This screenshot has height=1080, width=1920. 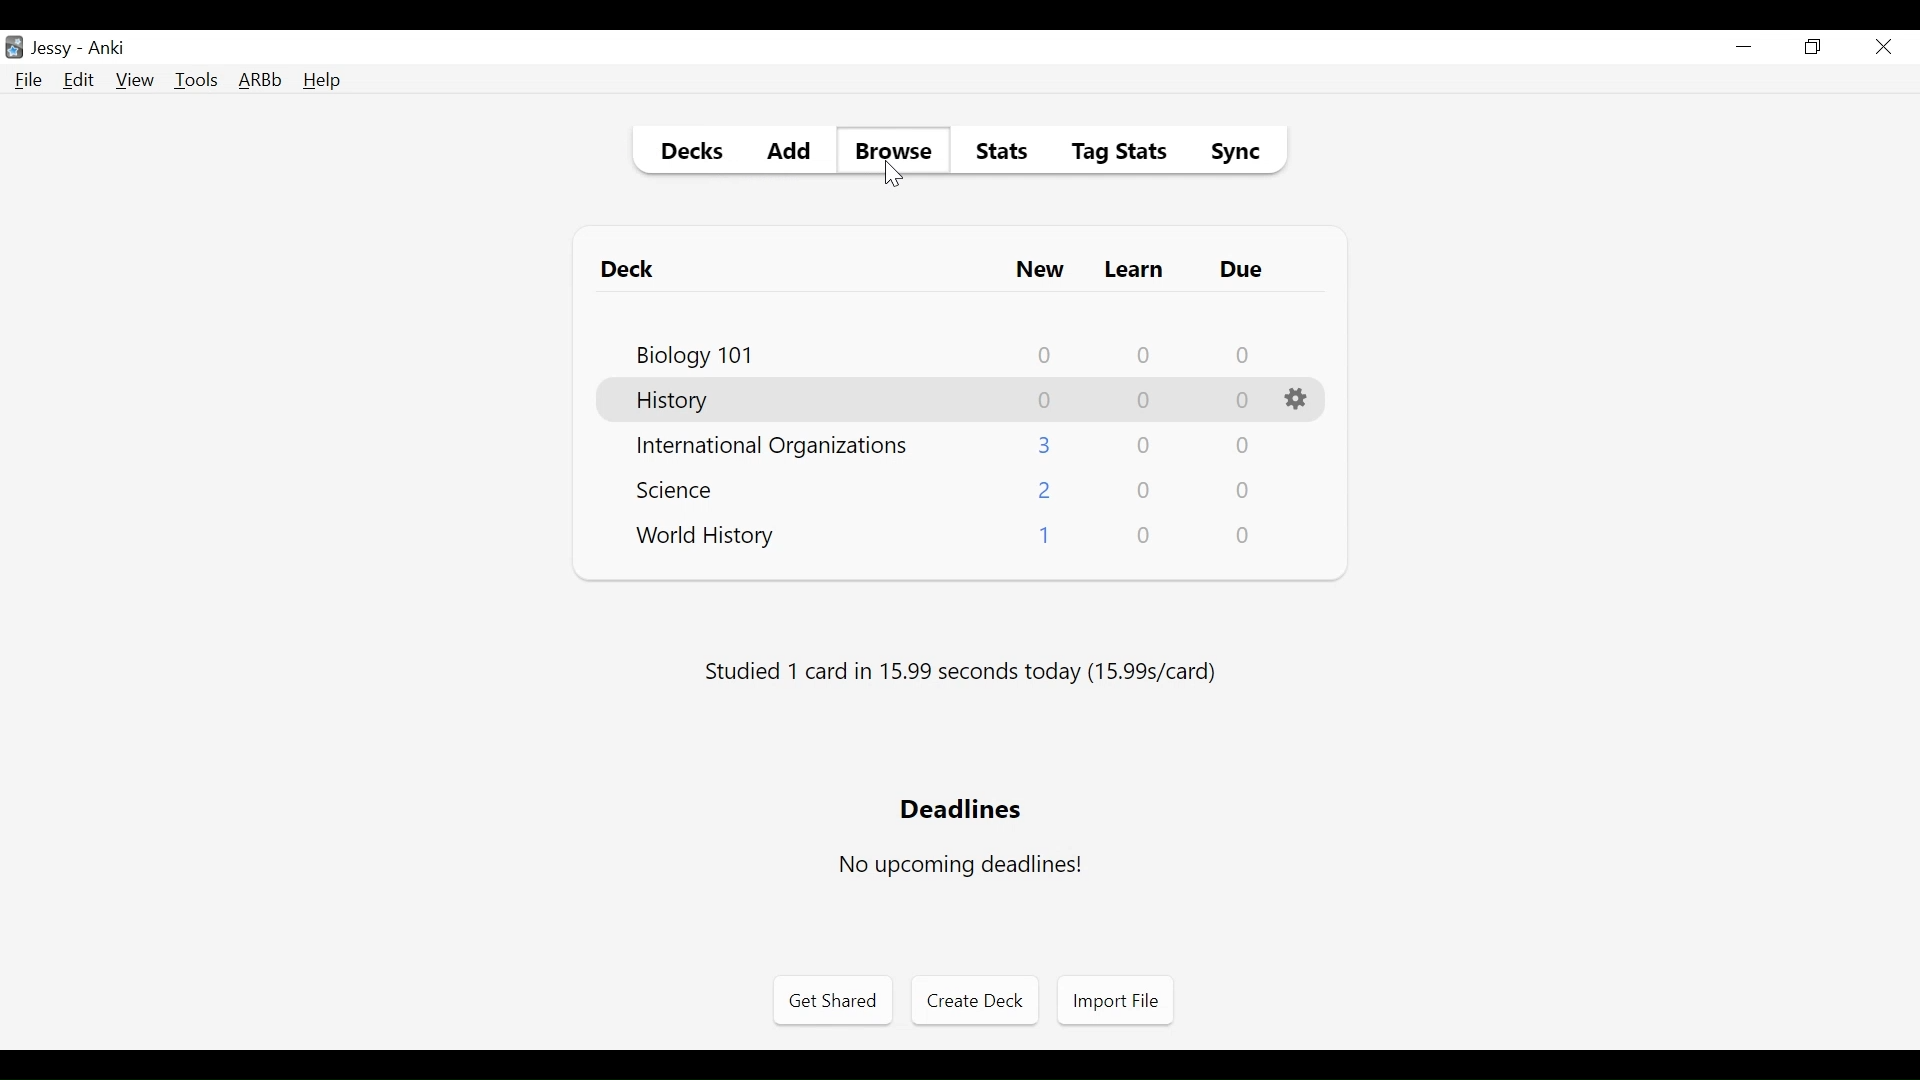 What do you see at coordinates (52, 49) in the screenshot?
I see `User Name` at bounding box center [52, 49].